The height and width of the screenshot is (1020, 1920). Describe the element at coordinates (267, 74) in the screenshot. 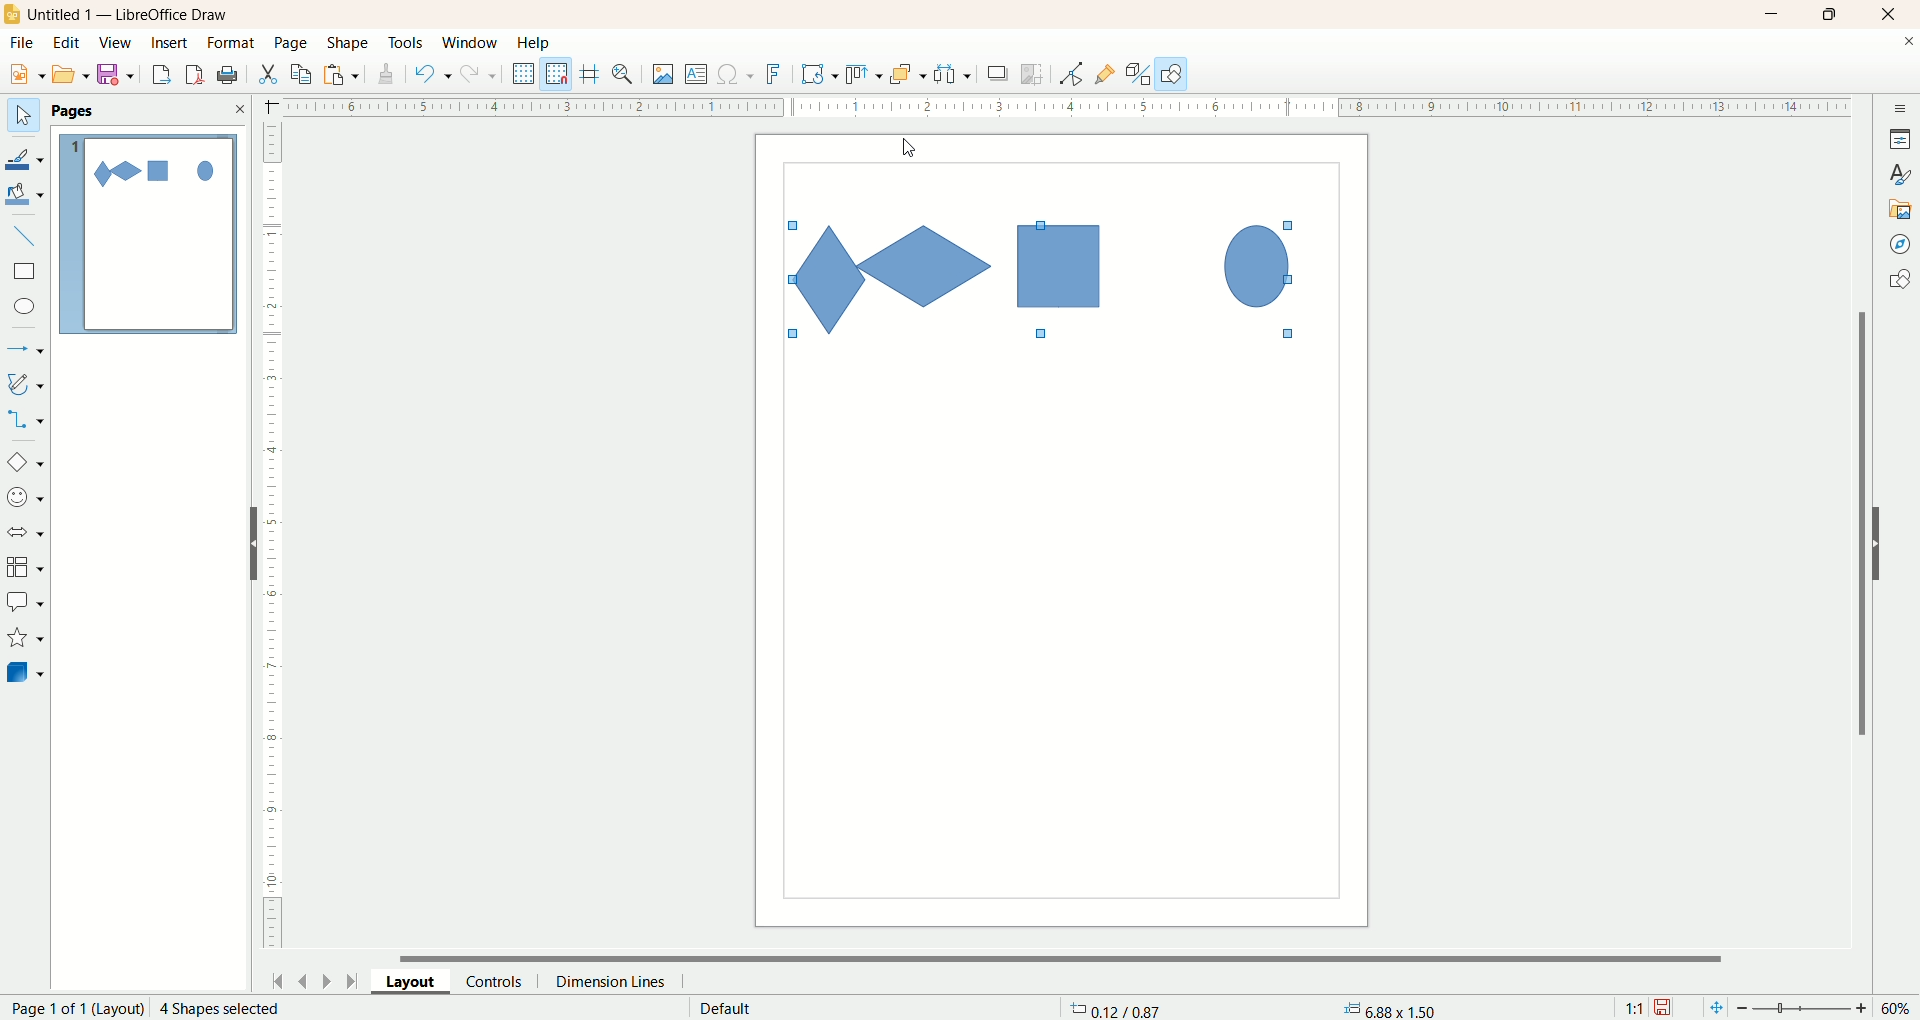

I see `cut` at that location.